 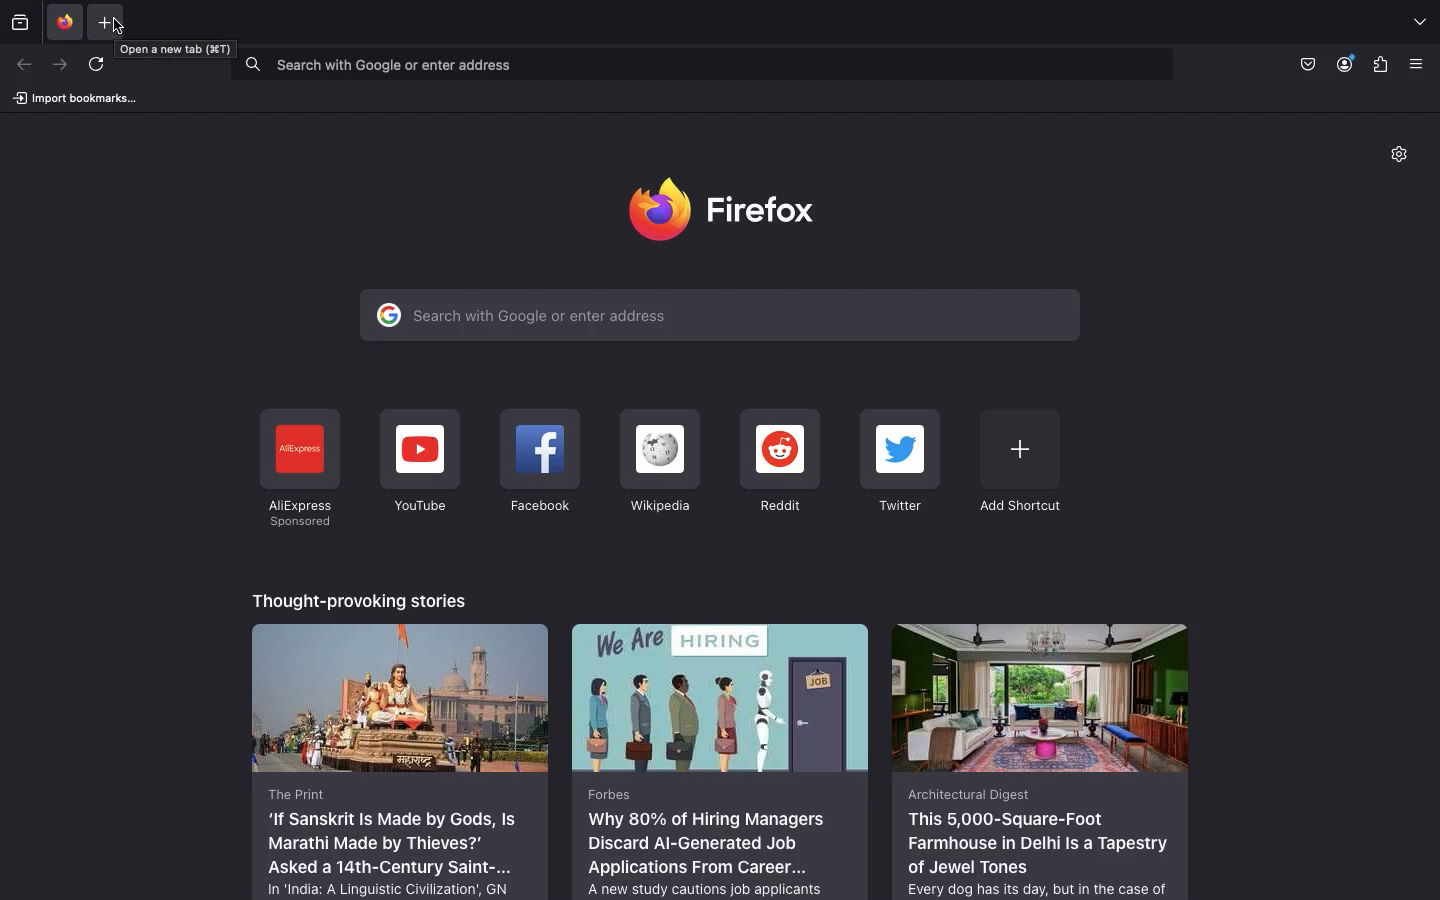 What do you see at coordinates (903, 463) in the screenshot?
I see `Twitter` at bounding box center [903, 463].